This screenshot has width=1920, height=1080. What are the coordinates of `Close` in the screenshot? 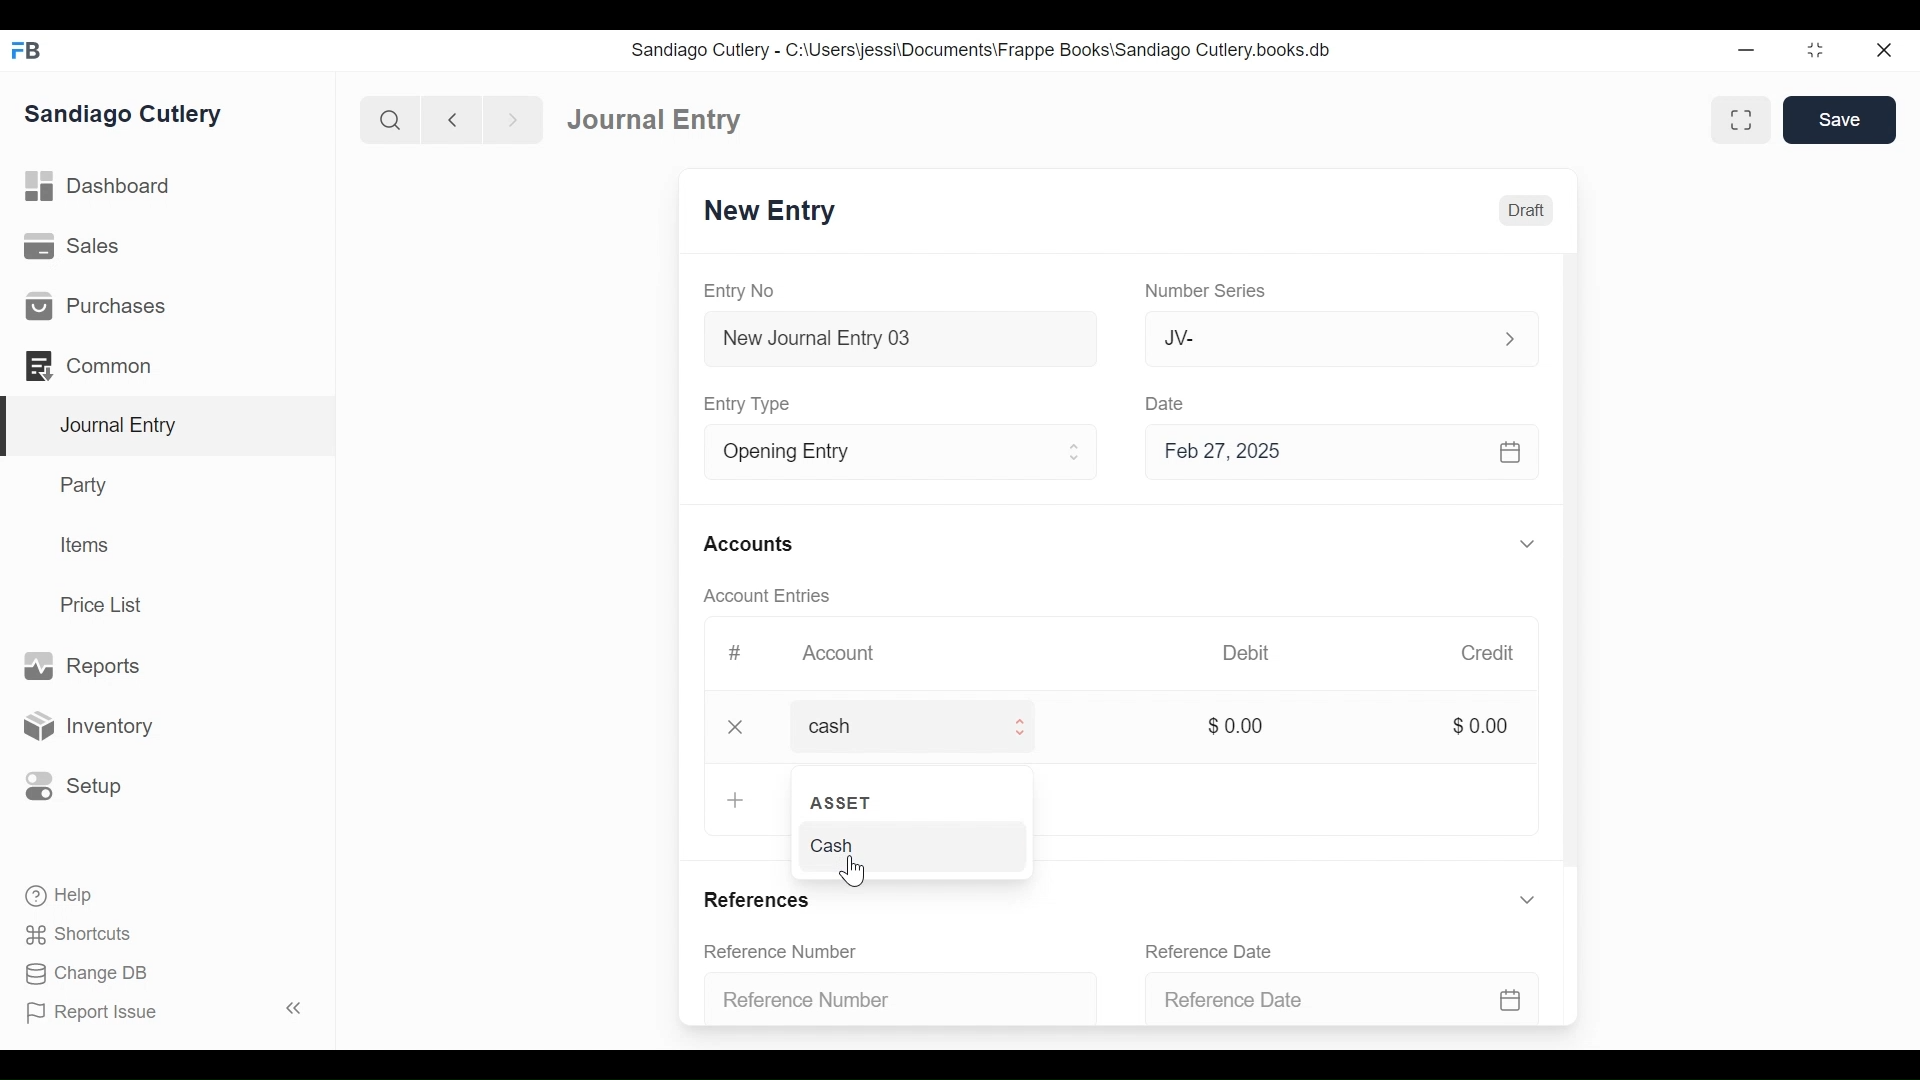 It's located at (1882, 50).